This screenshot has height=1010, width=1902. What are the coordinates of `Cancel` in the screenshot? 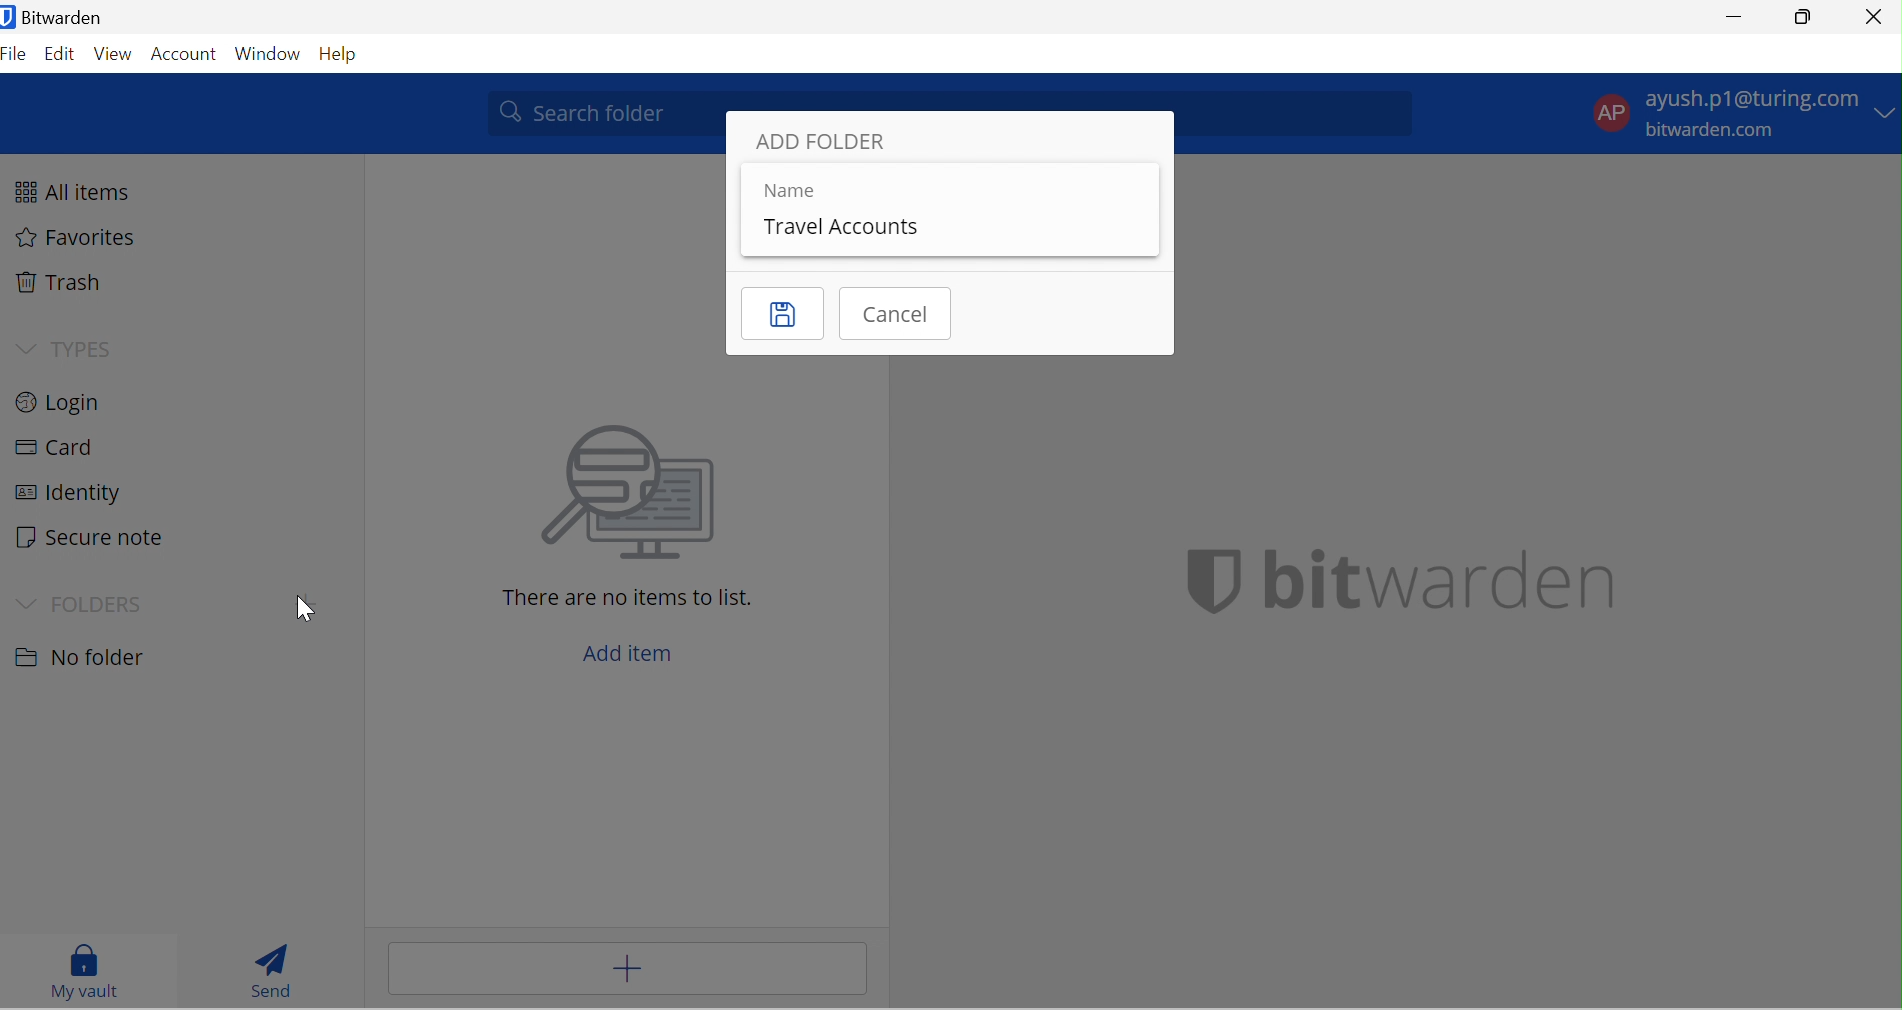 It's located at (899, 314).